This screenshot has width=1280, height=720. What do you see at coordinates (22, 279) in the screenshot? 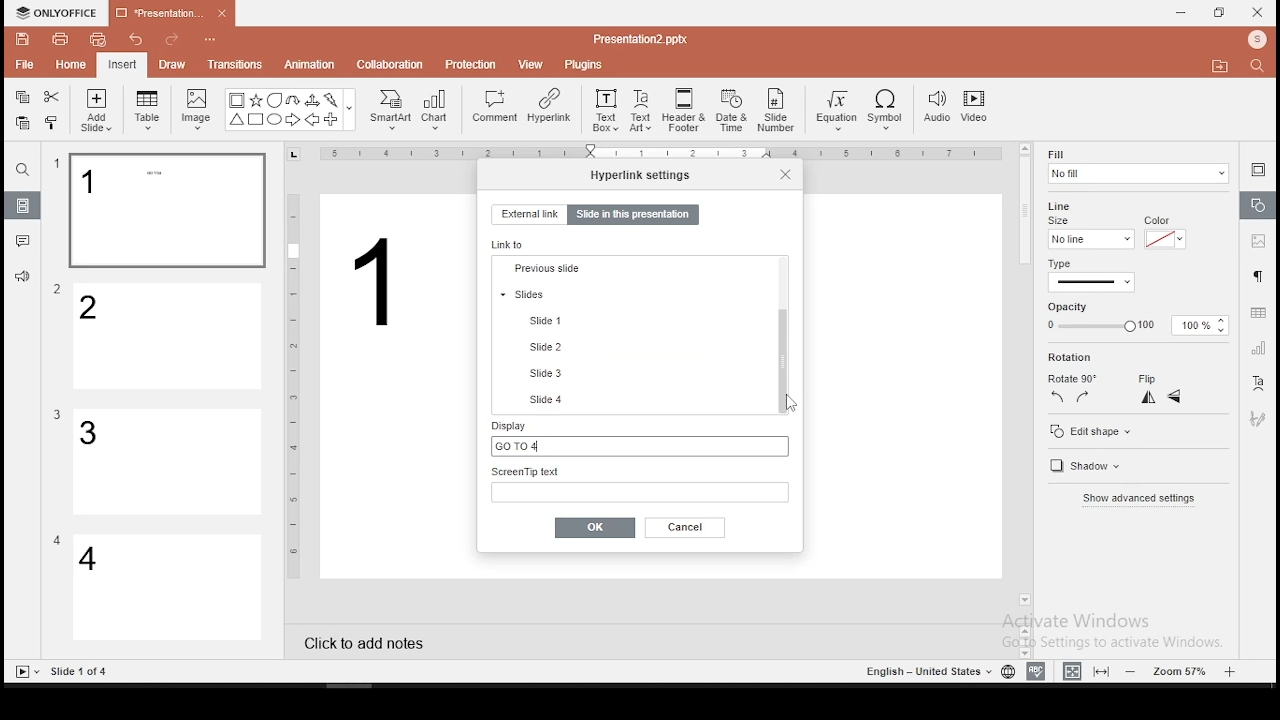
I see `support and feedback` at bounding box center [22, 279].